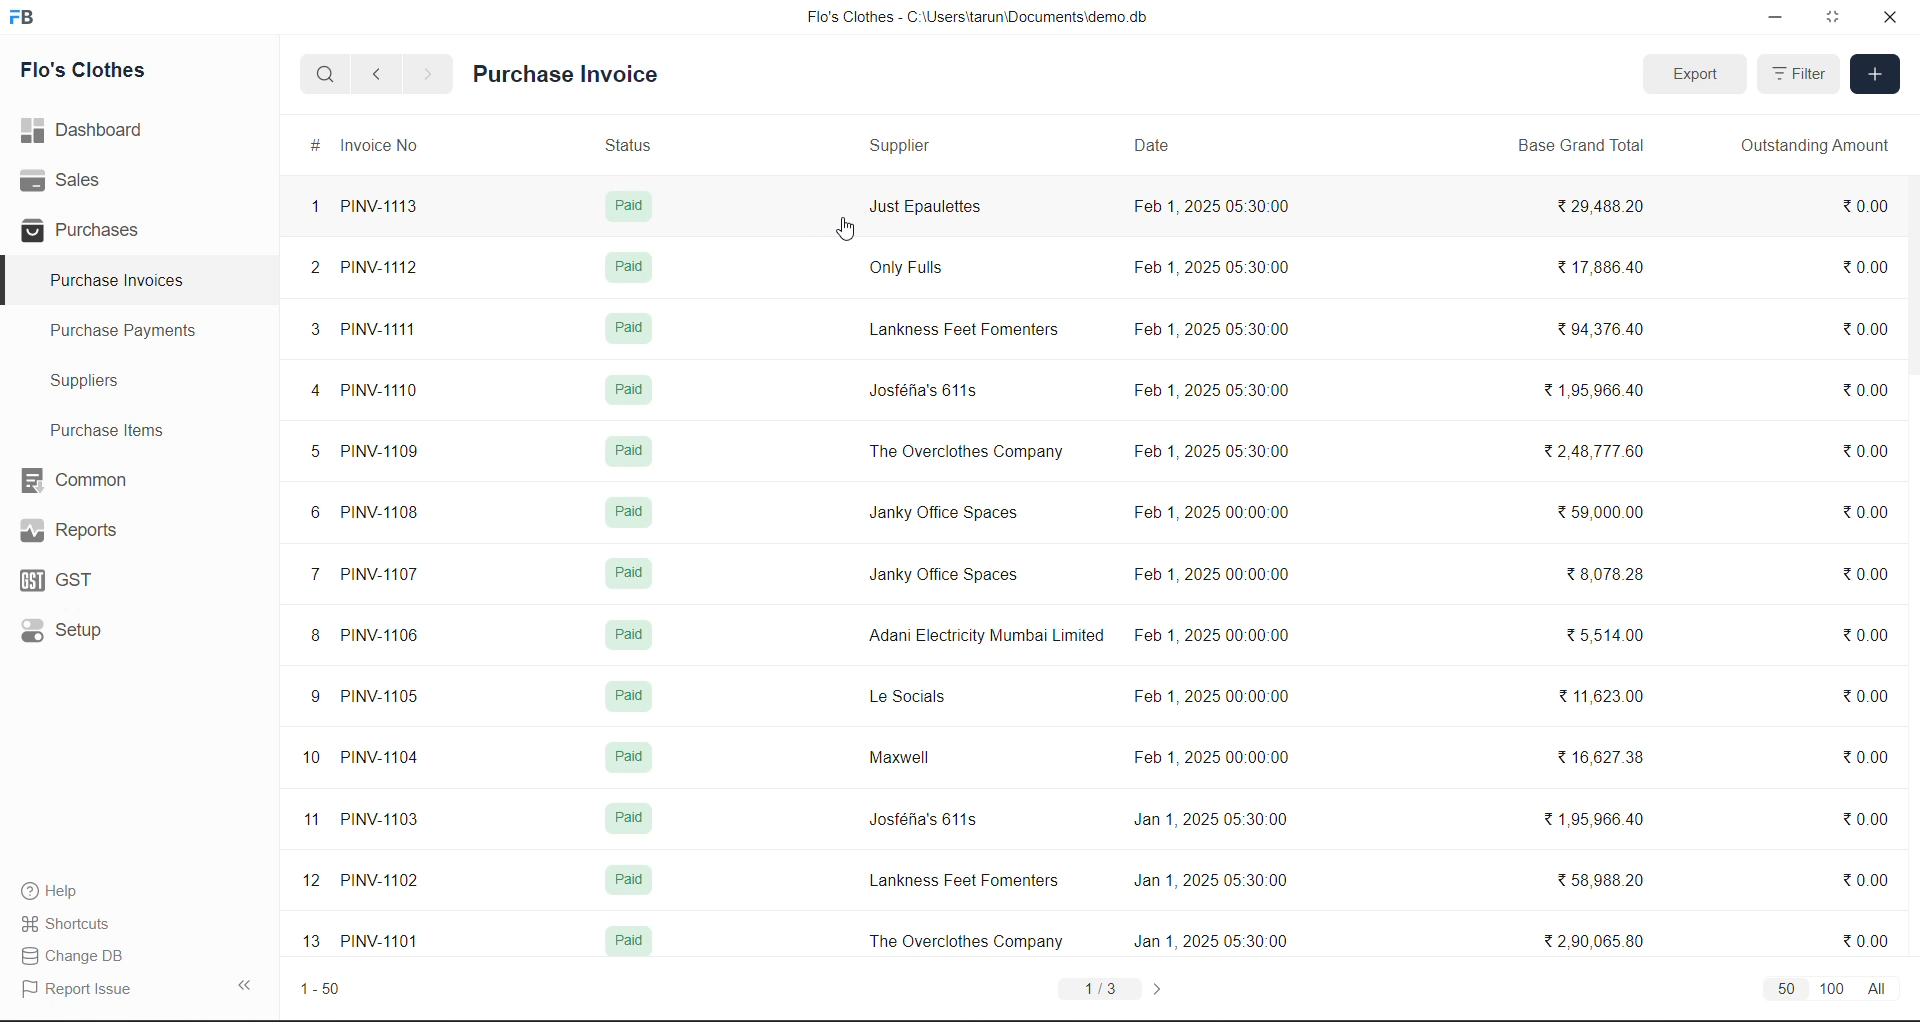 This screenshot has height=1022, width=1920. Describe the element at coordinates (1606, 694) in the screenshot. I see `₹11,623.00` at that location.